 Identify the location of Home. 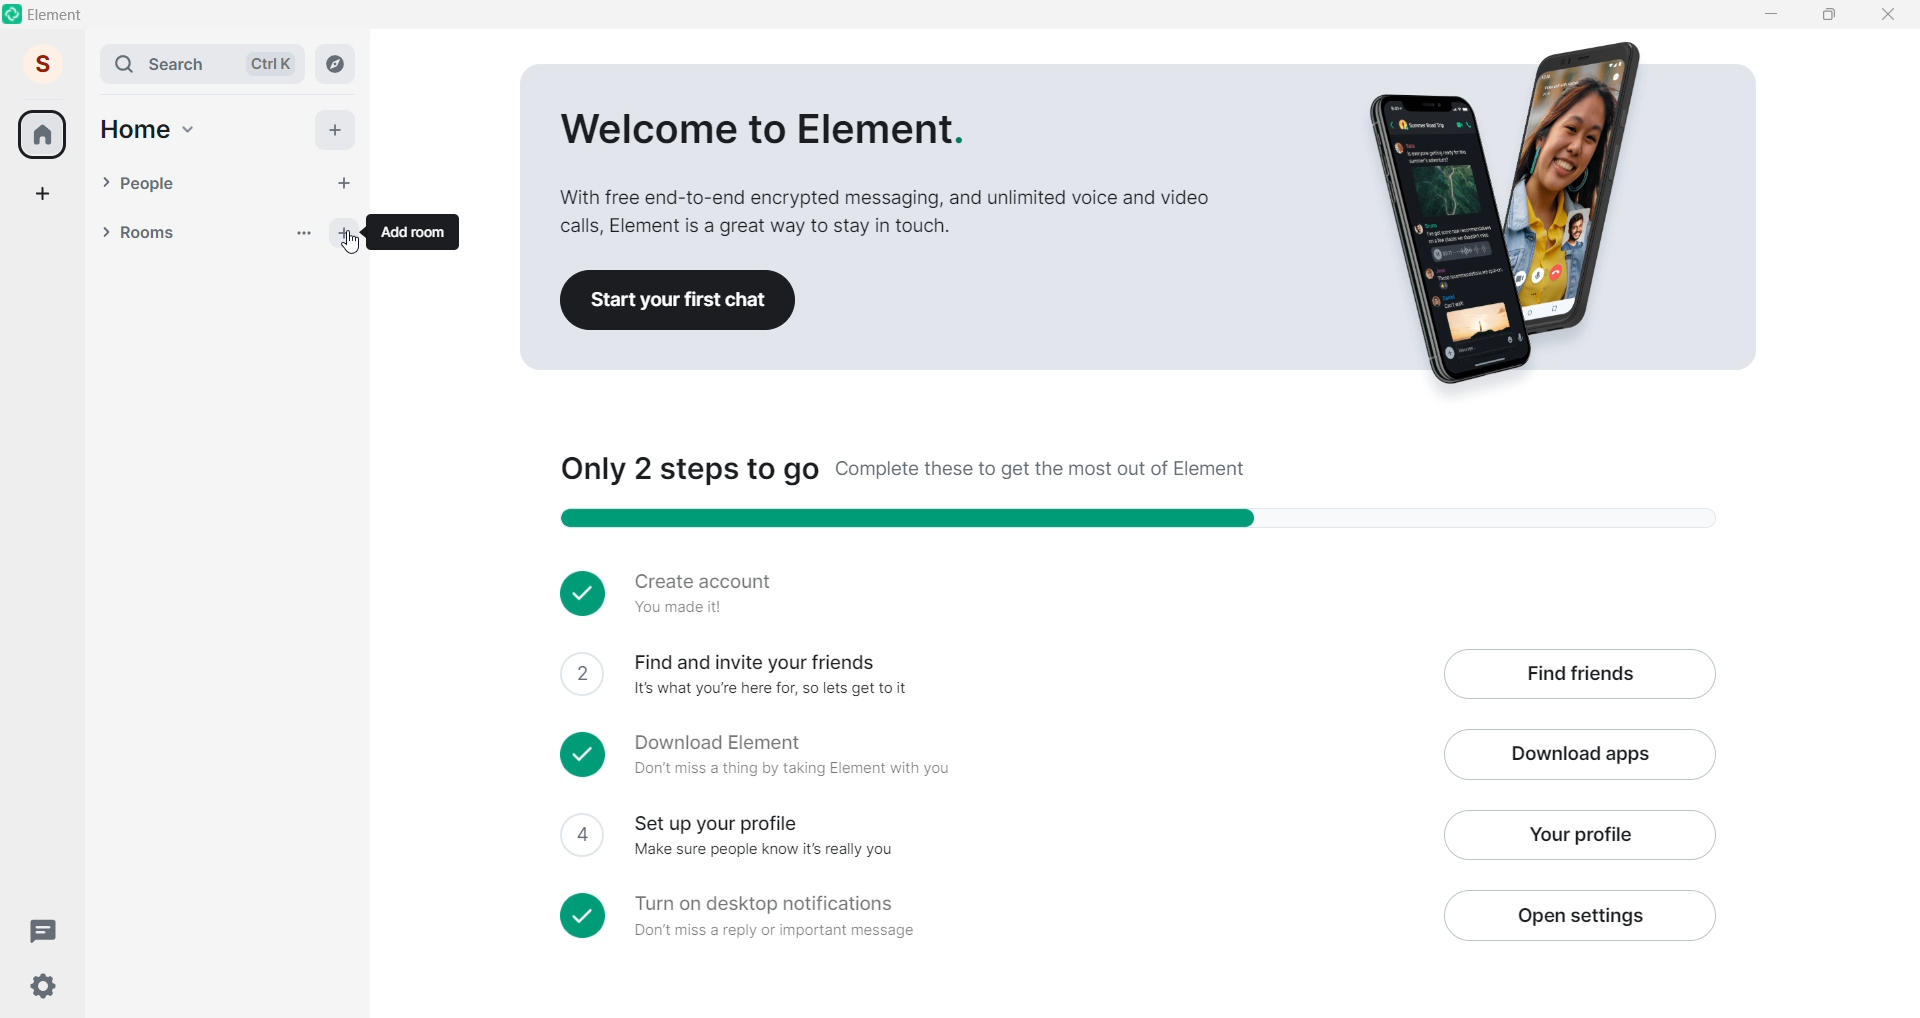
(135, 130).